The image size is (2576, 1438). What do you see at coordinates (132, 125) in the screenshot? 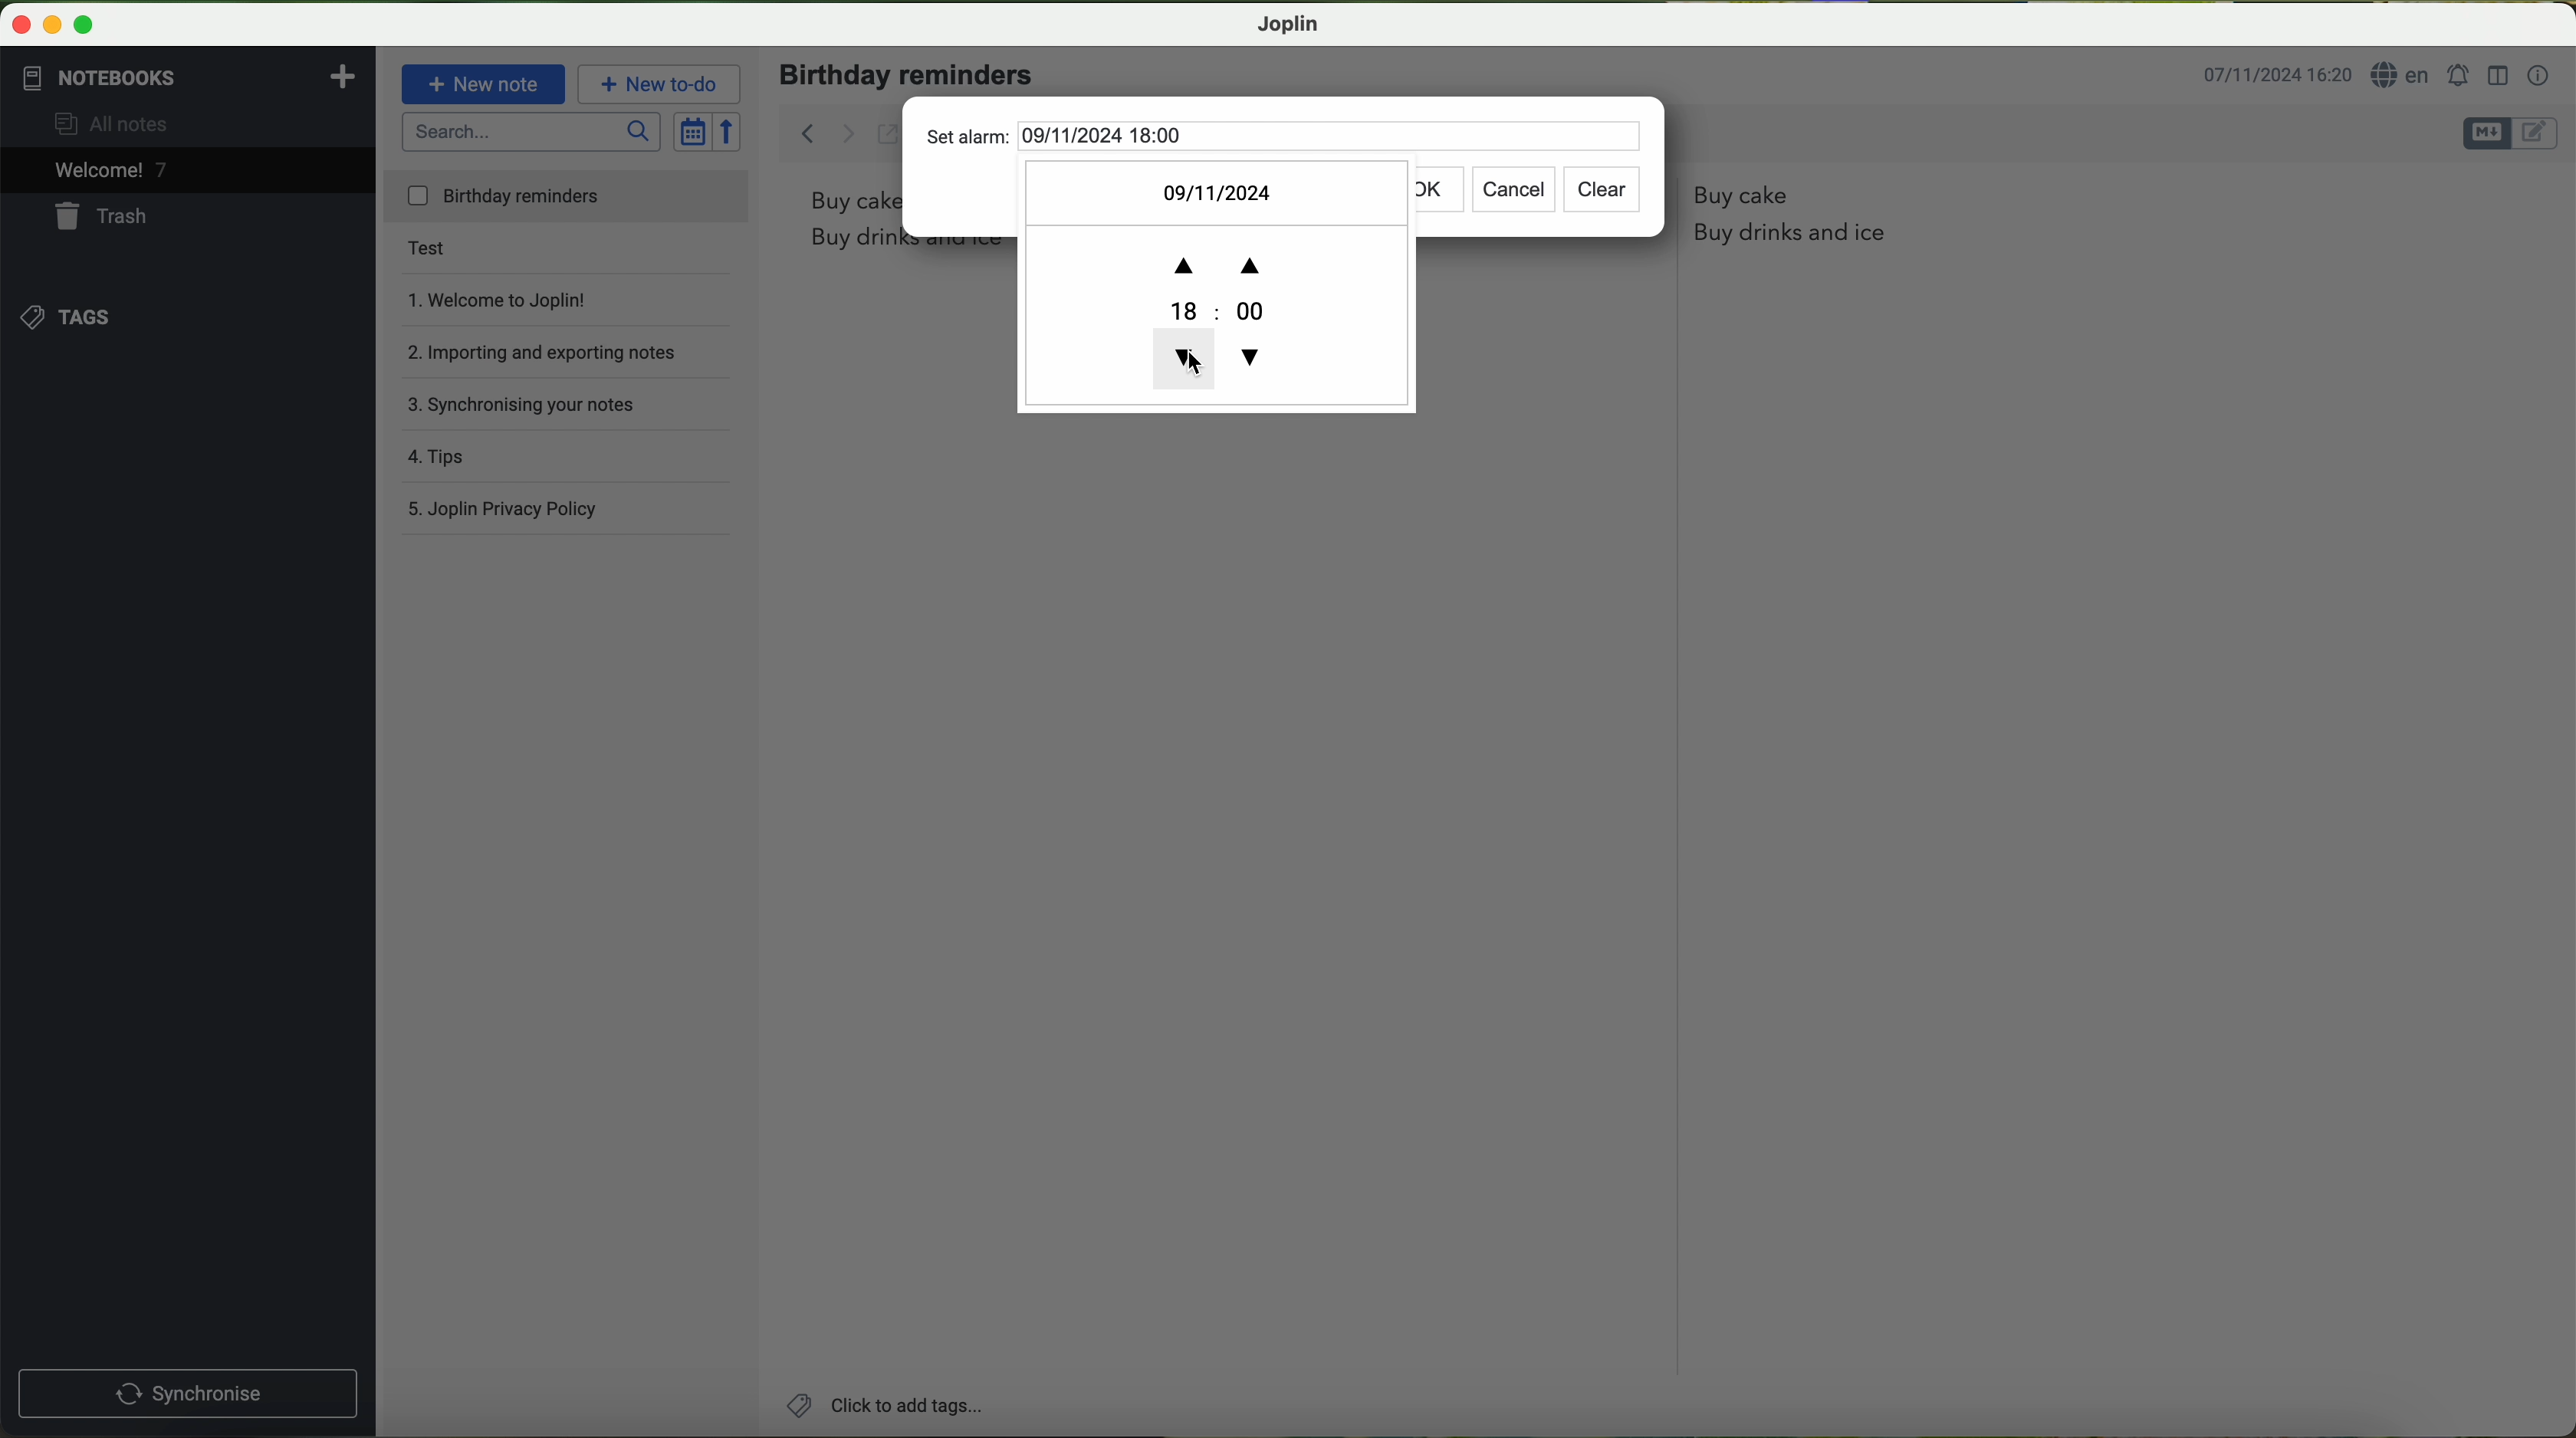
I see `all notes` at bounding box center [132, 125].